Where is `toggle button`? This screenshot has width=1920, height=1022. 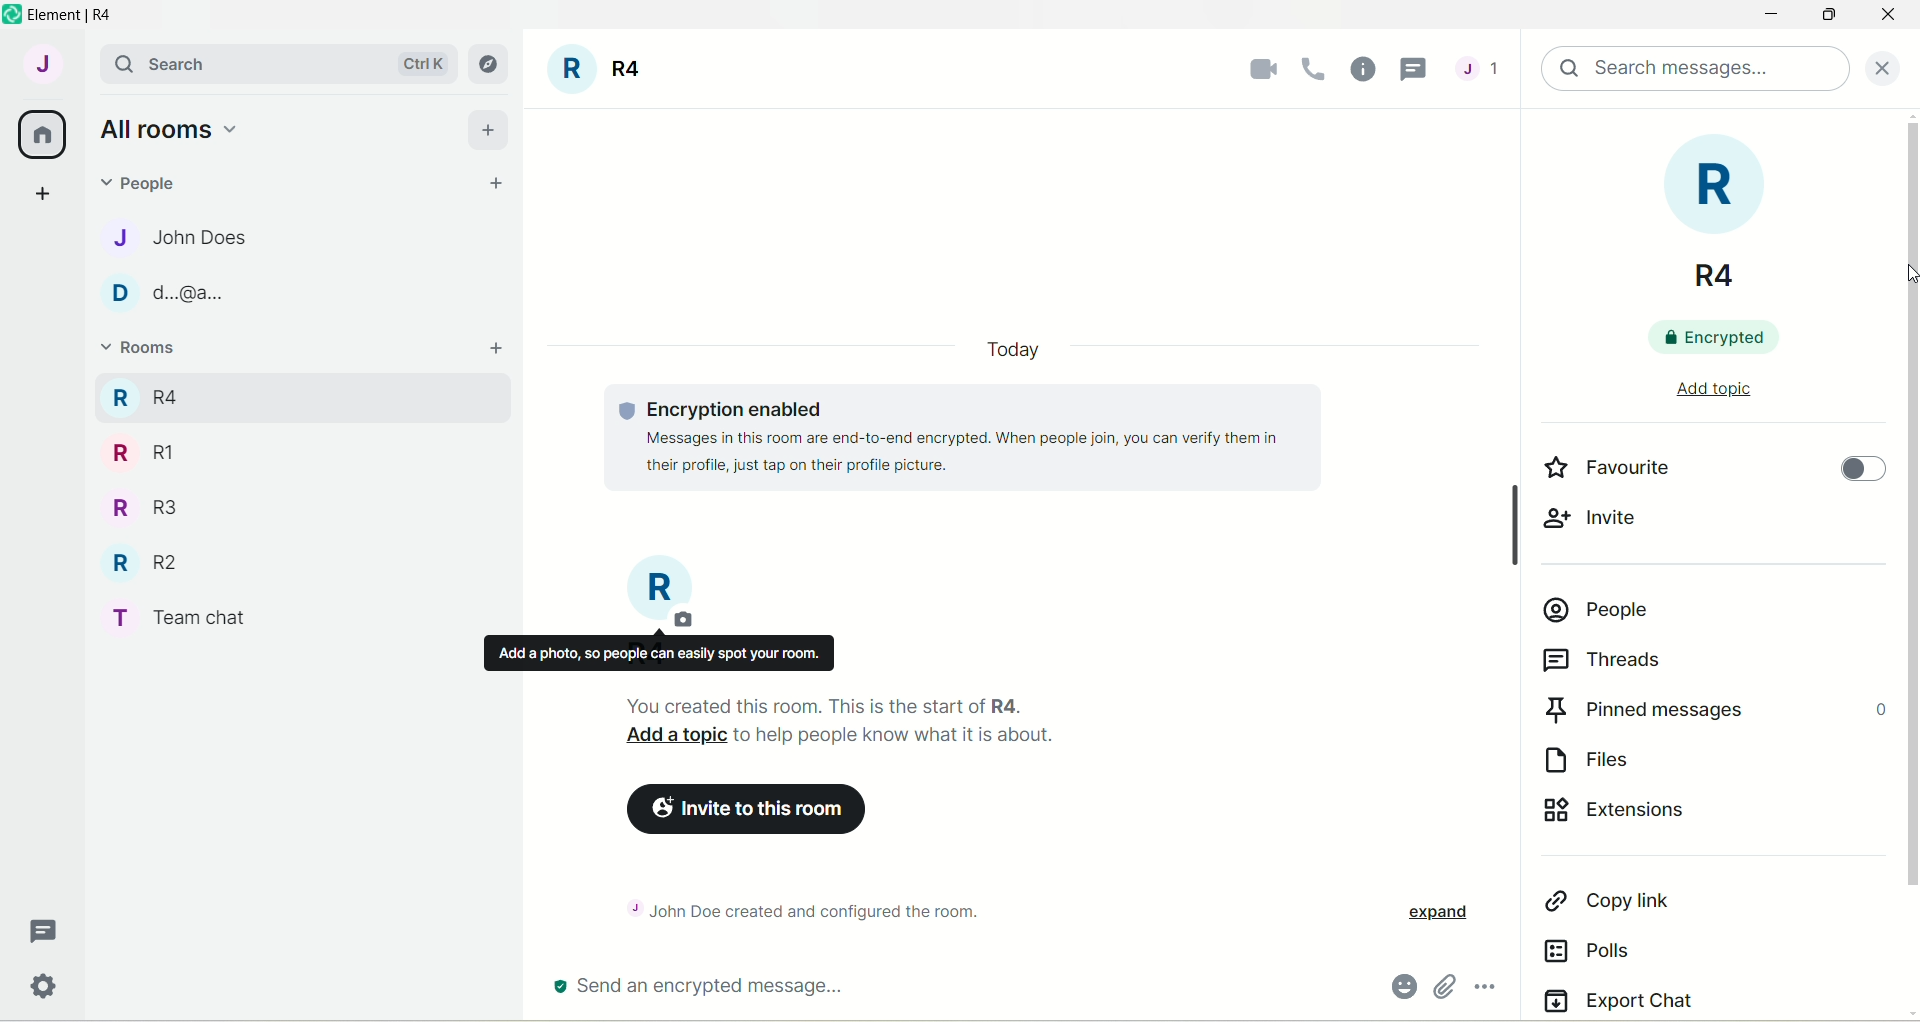 toggle button is located at coordinates (1863, 472).